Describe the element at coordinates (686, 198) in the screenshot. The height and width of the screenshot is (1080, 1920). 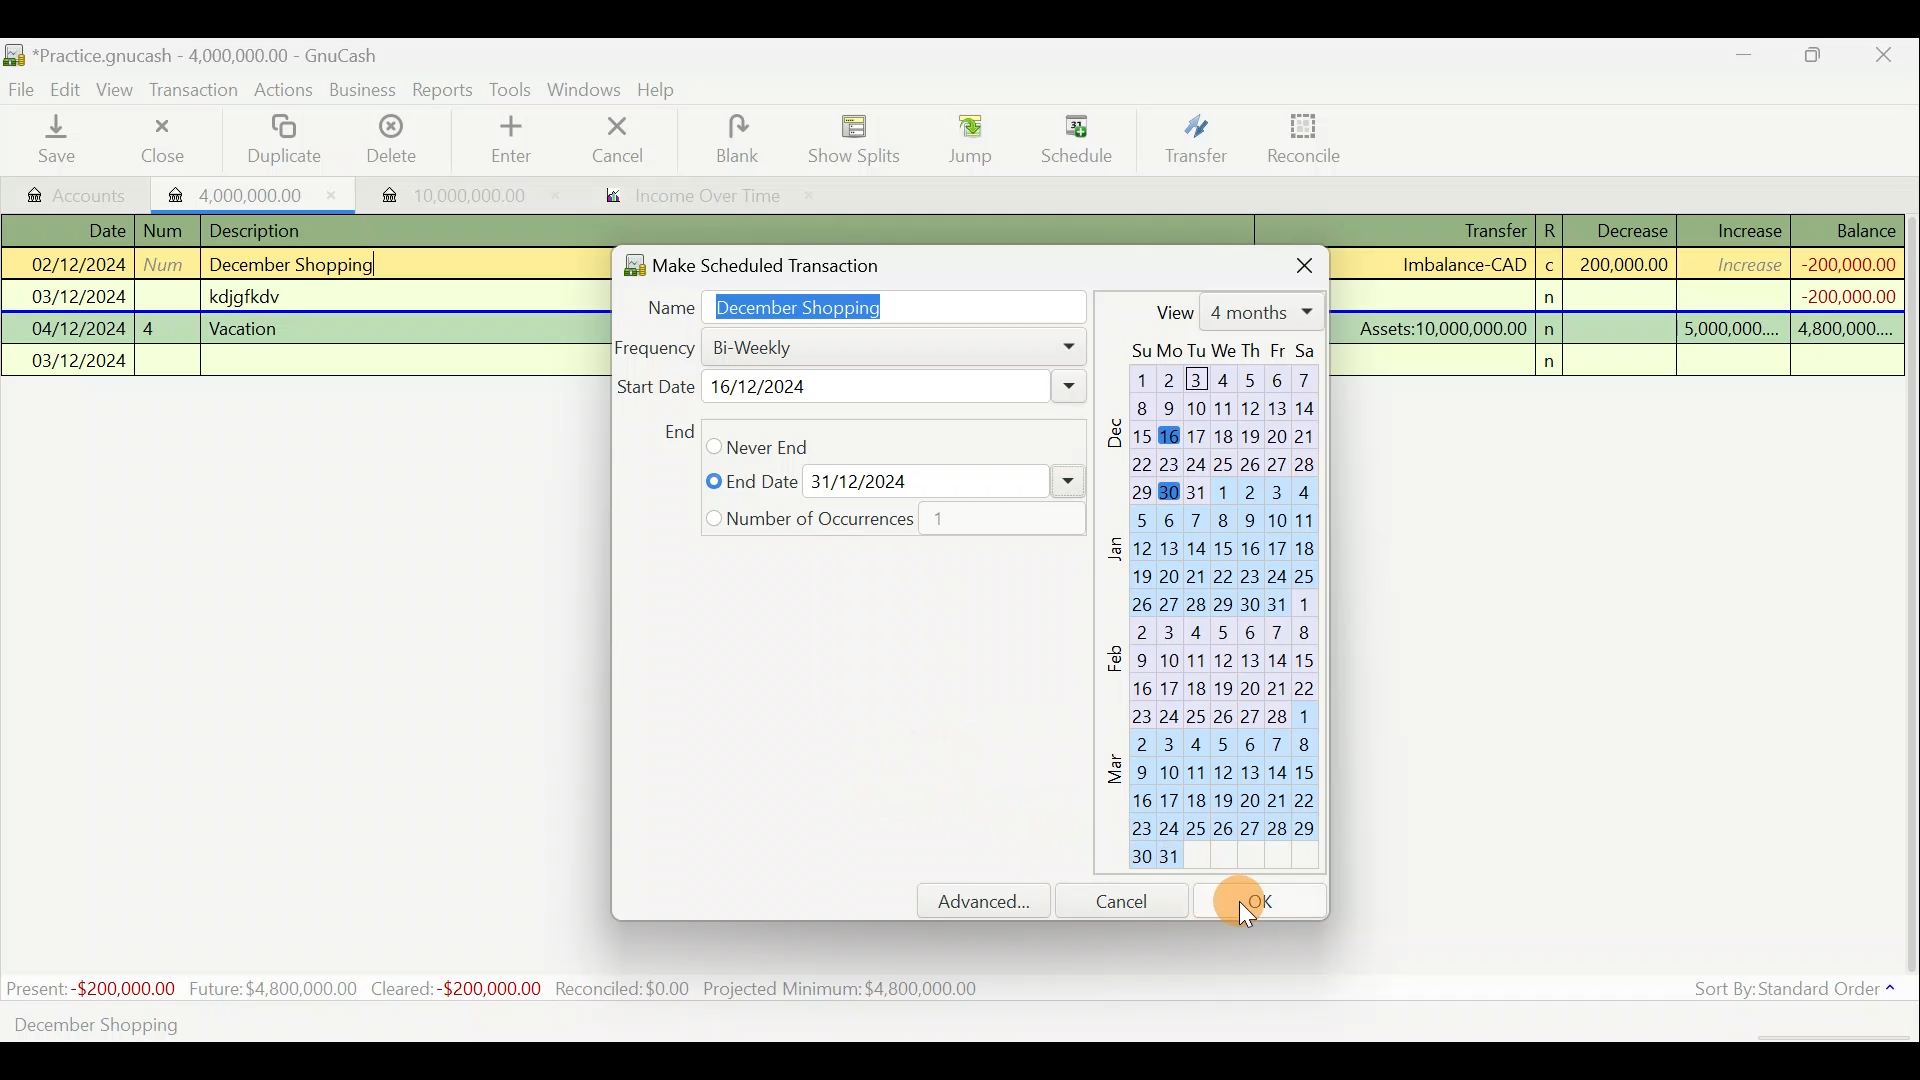
I see `Report` at that location.